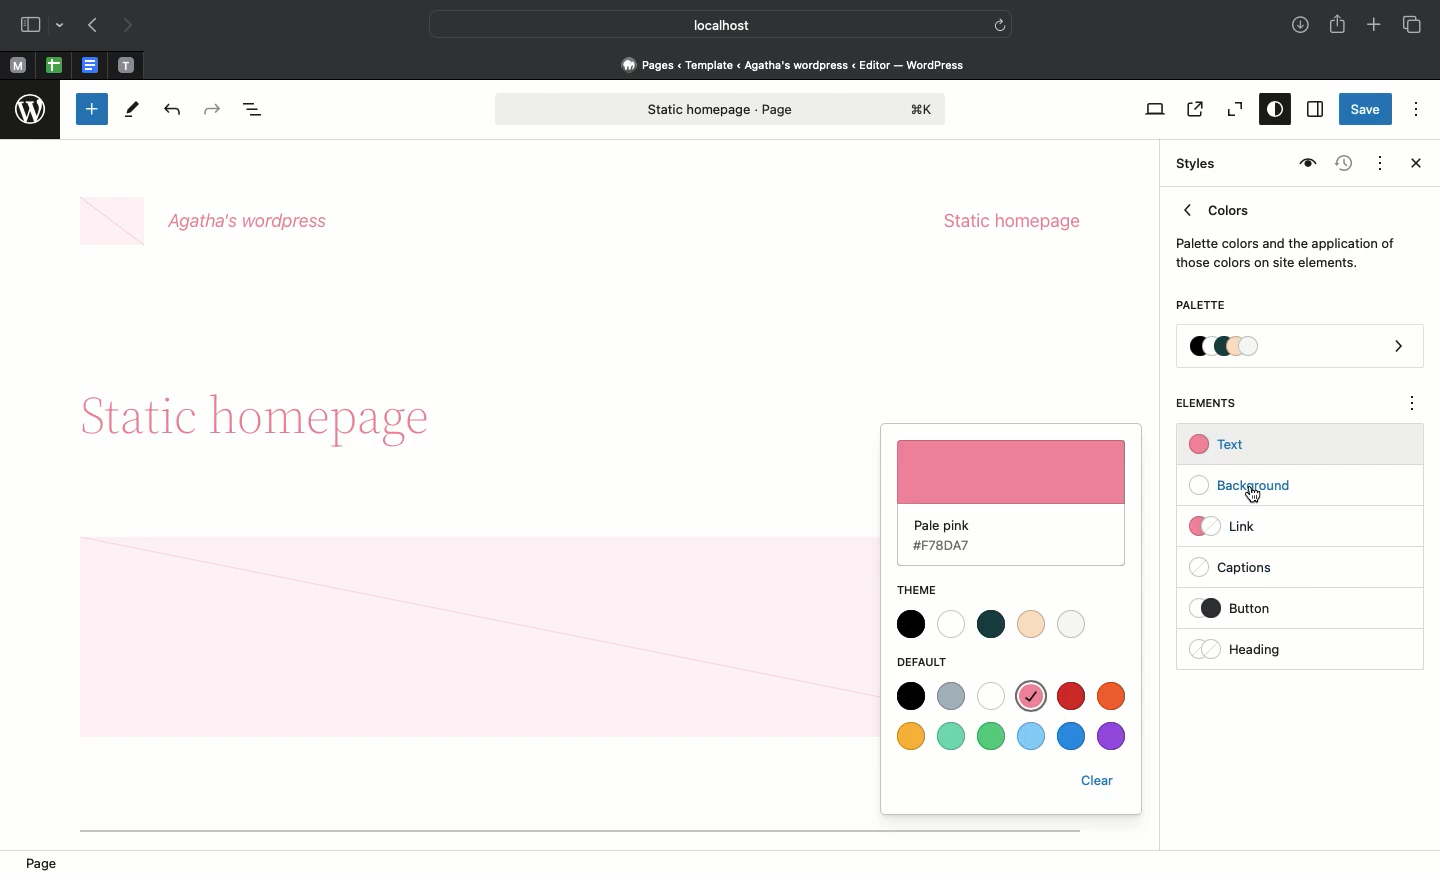 Image resolution: width=1440 pixels, height=874 pixels. Describe the element at coordinates (1098, 783) in the screenshot. I see `Clear` at that location.